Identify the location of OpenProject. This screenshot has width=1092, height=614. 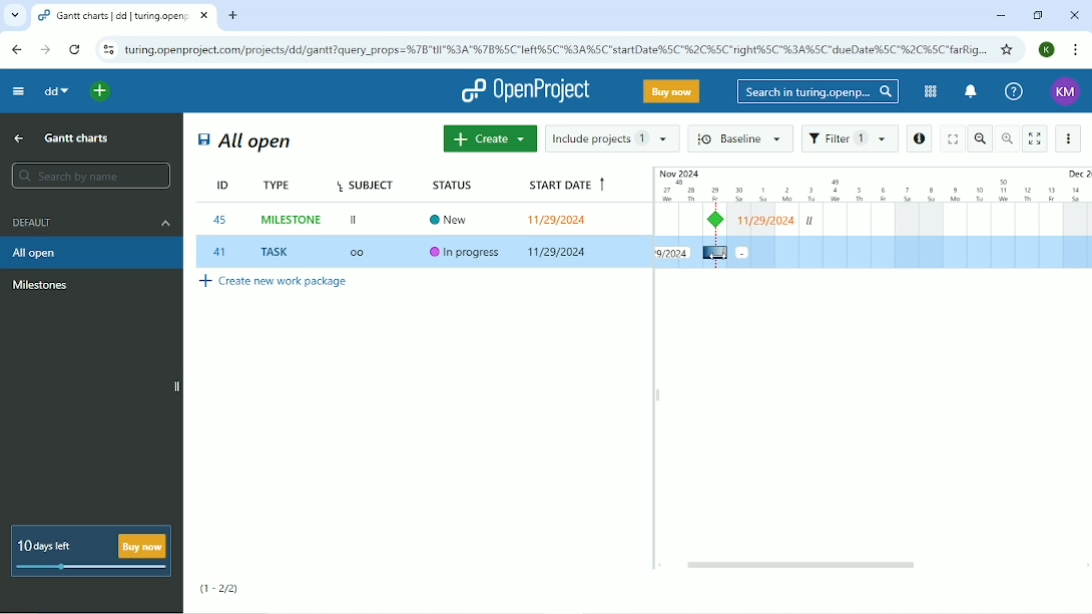
(525, 91).